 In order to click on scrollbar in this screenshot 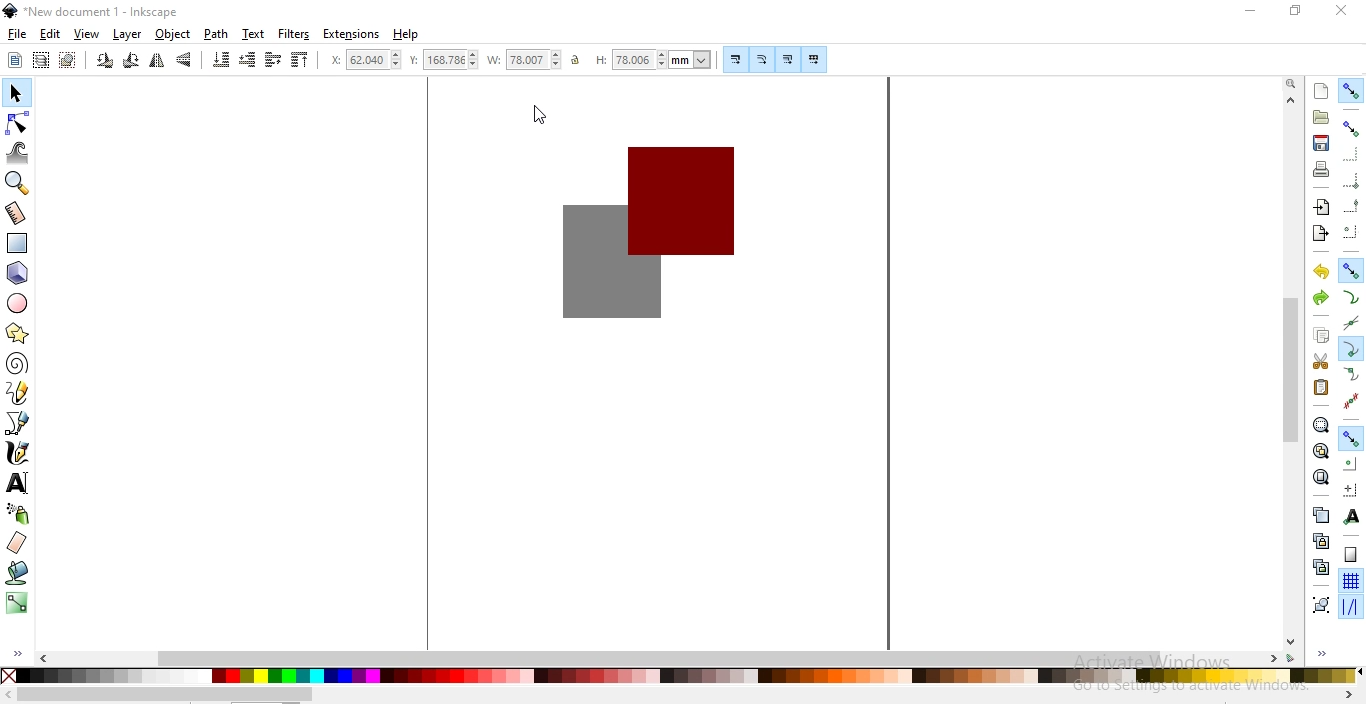, I will do `click(165, 695)`.